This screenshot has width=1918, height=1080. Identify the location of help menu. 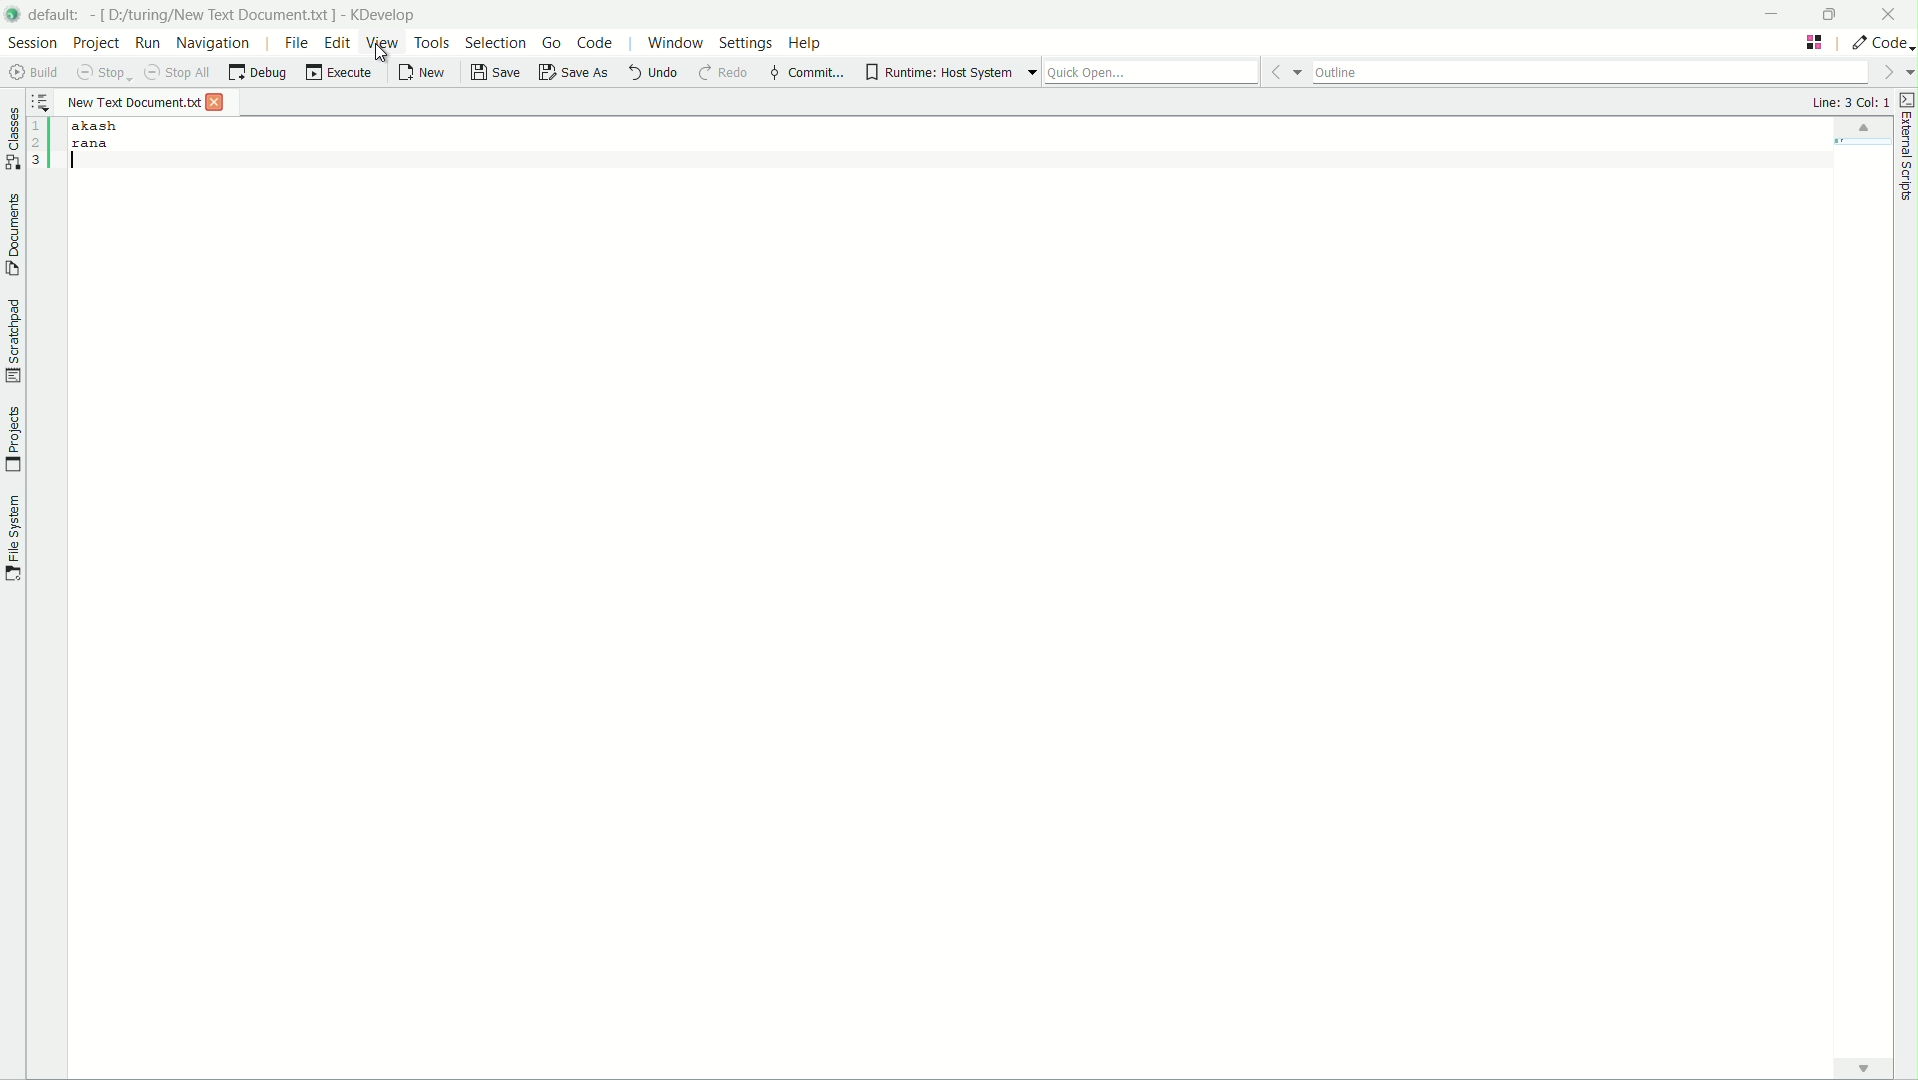
(807, 44).